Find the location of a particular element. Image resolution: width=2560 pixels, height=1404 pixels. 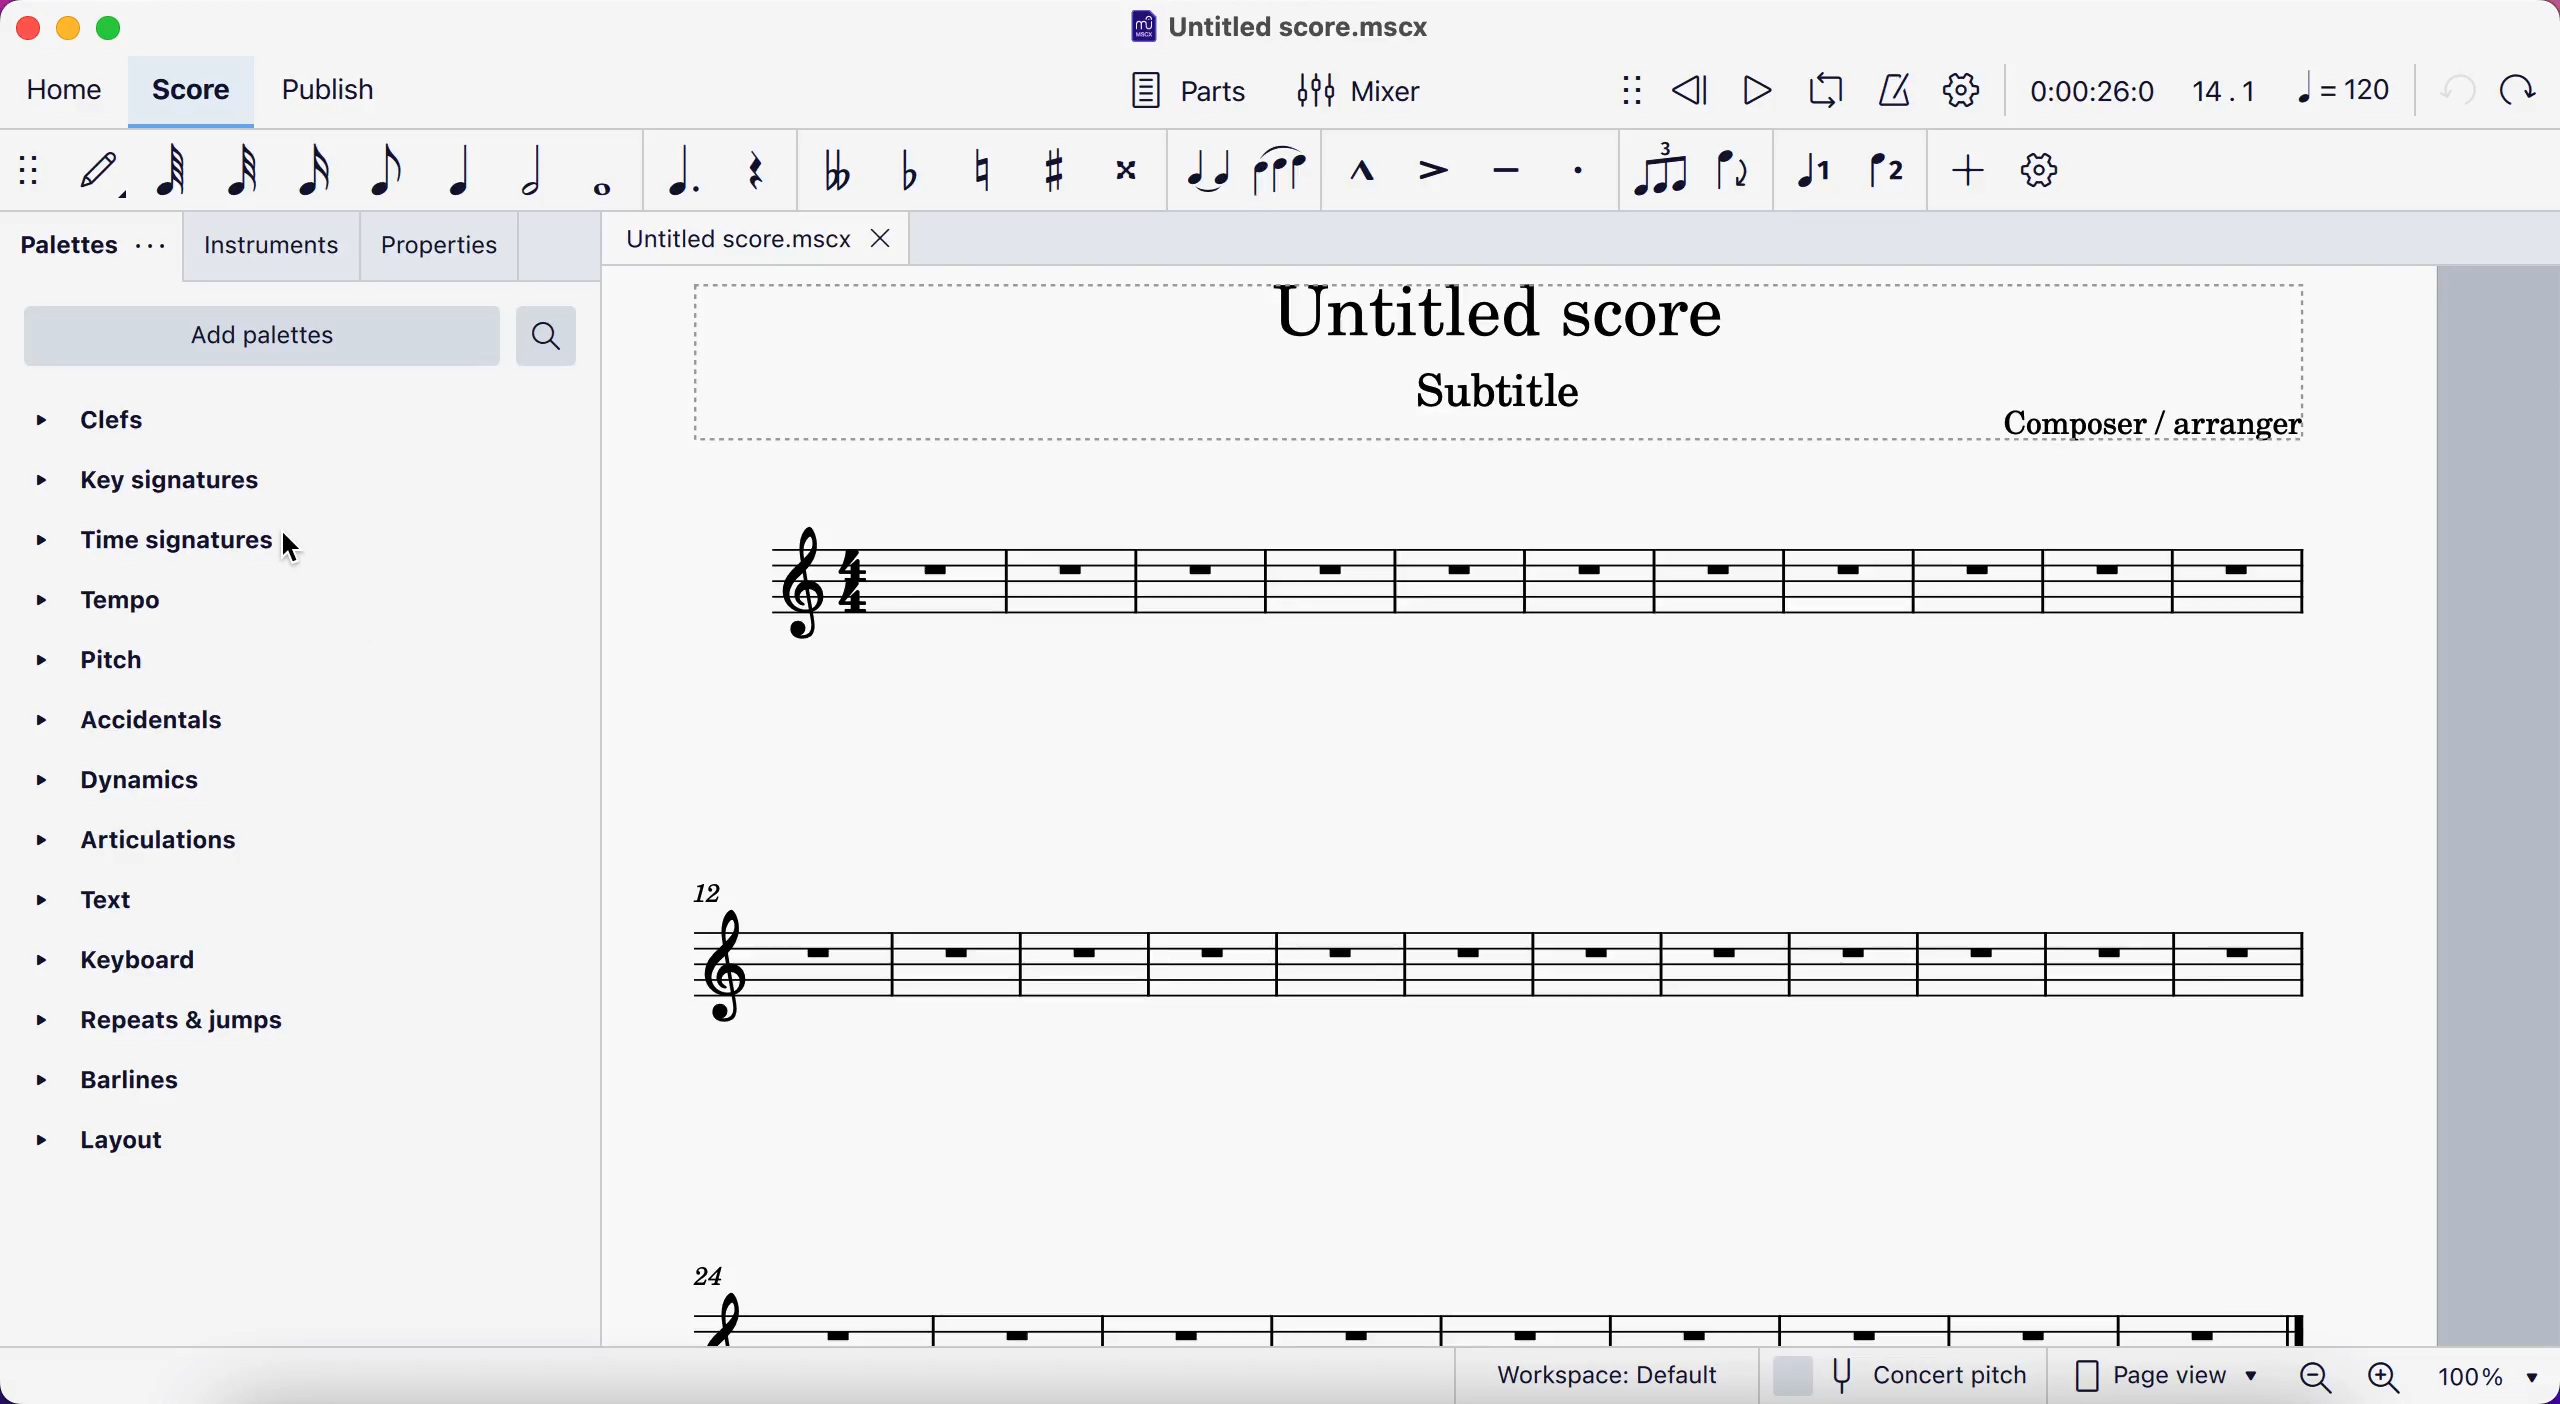

play is located at coordinates (1746, 91).